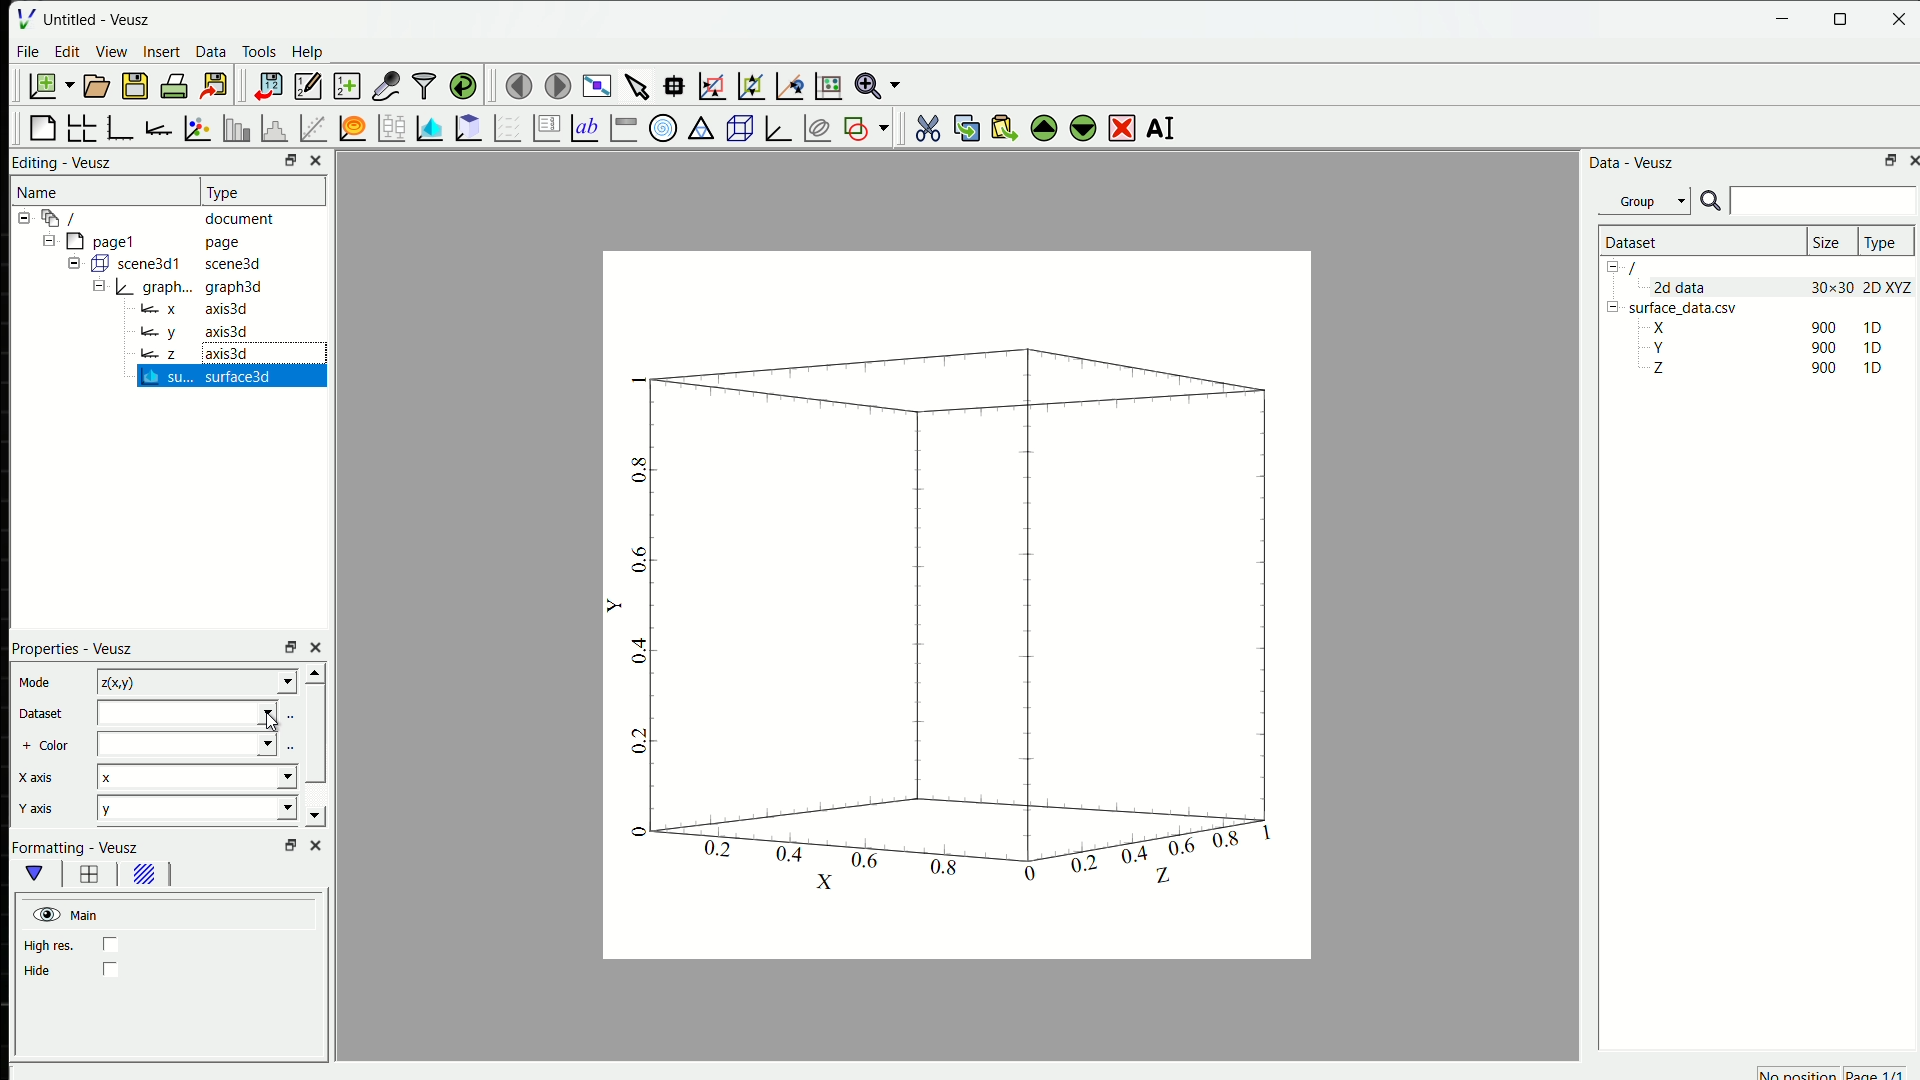 The height and width of the screenshot is (1080, 1920). What do you see at coordinates (168, 377) in the screenshot?
I see `su...` at bounding box center [168, 377].